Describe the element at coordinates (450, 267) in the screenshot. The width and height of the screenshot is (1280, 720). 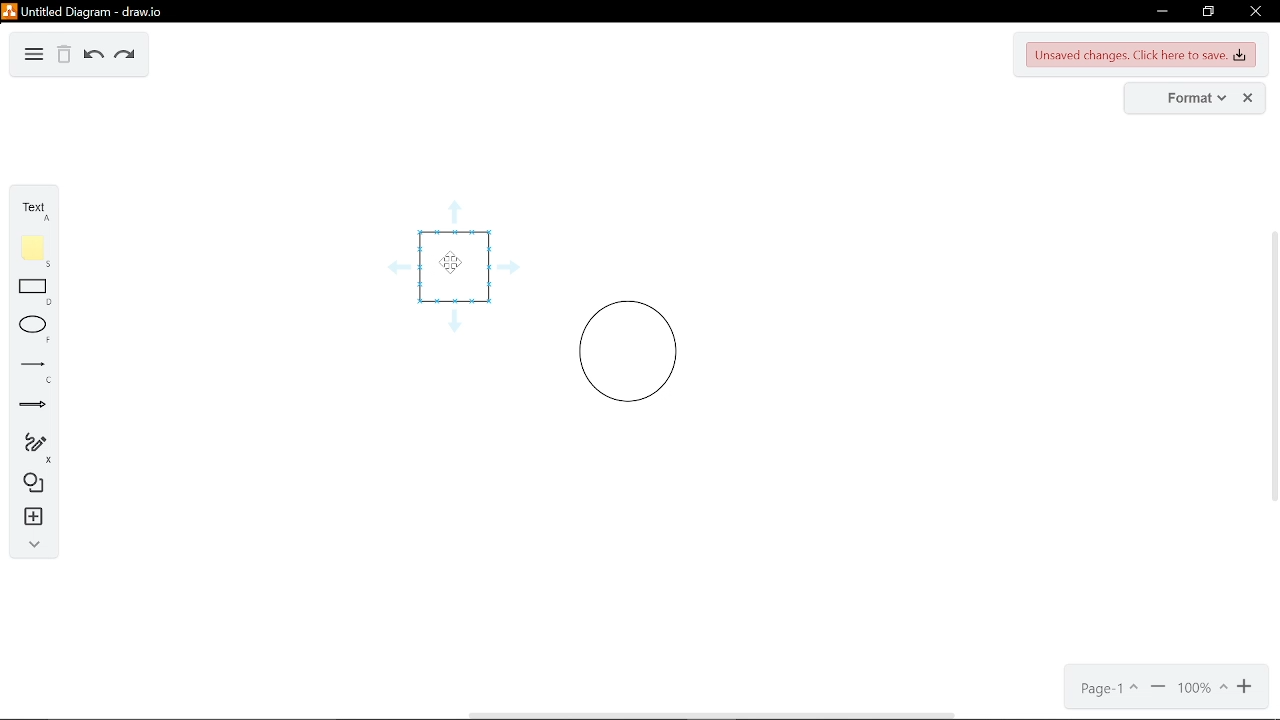
I see `cursor` at that location.